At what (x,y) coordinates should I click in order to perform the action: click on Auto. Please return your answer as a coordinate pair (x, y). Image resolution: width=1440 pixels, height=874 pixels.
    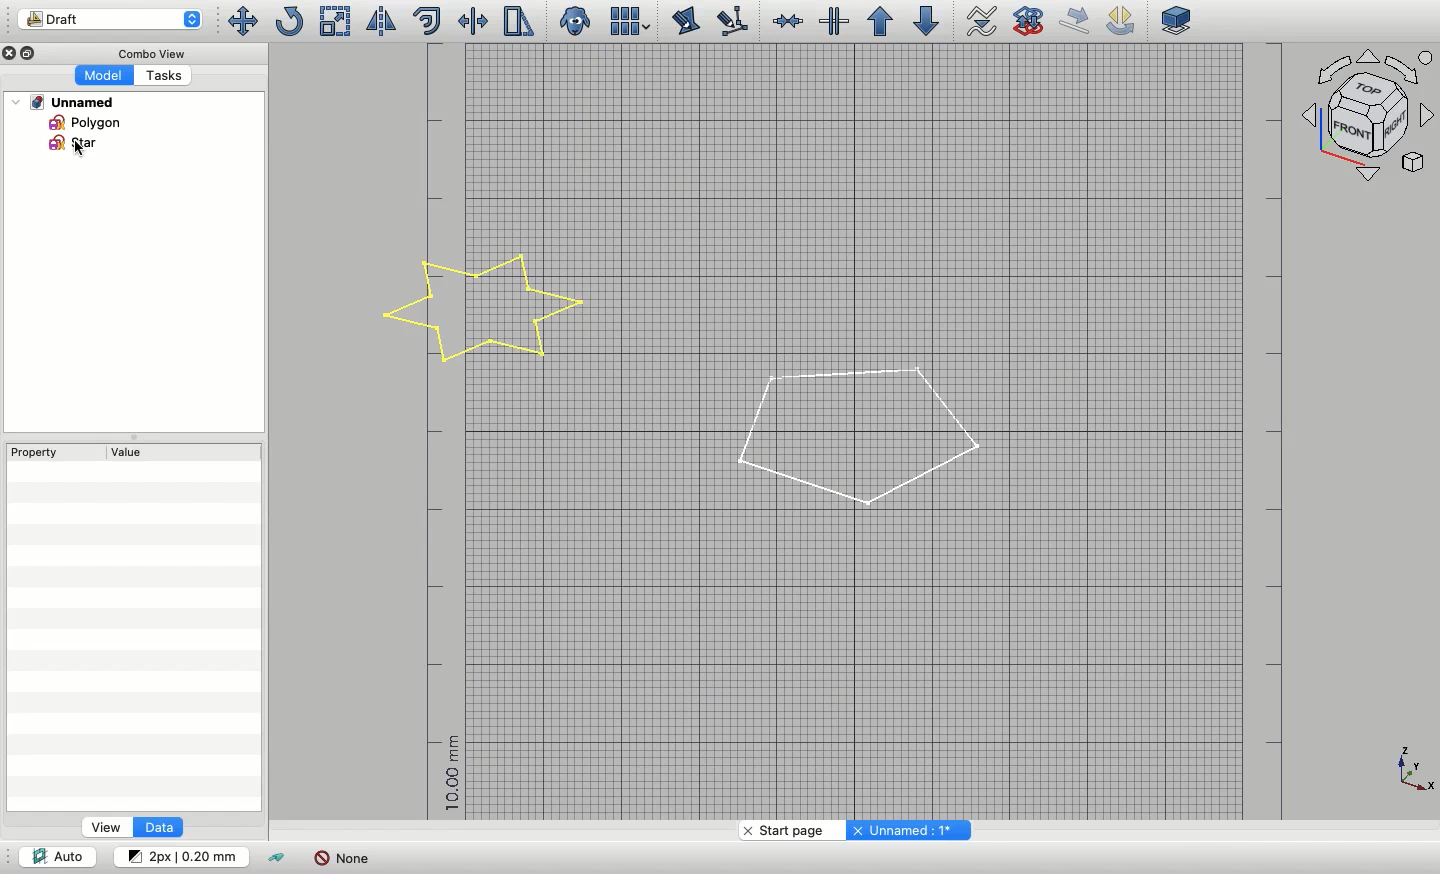
    Looking at the image, I should click on (57, 855).